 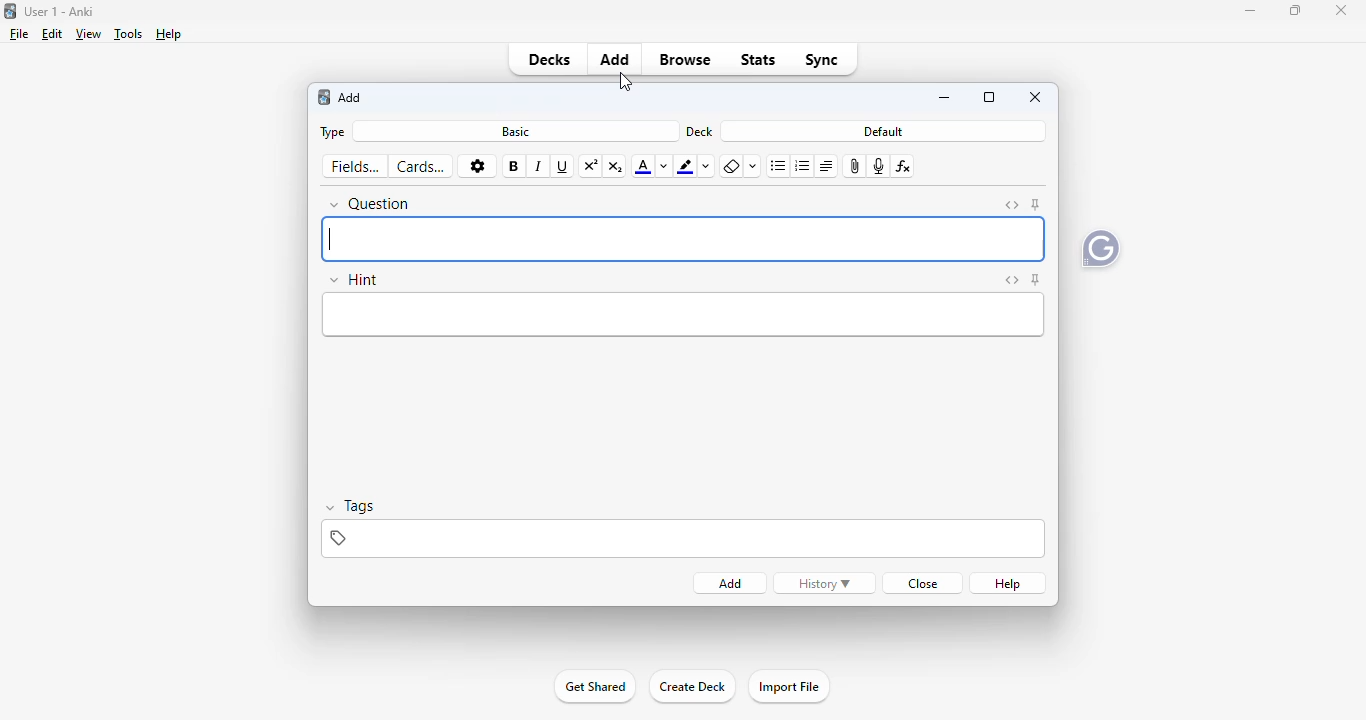 What do you see at coordinates (1101, 249) in the screenshot?
I see `grammarly extension` at bounding box center [1101, 249].